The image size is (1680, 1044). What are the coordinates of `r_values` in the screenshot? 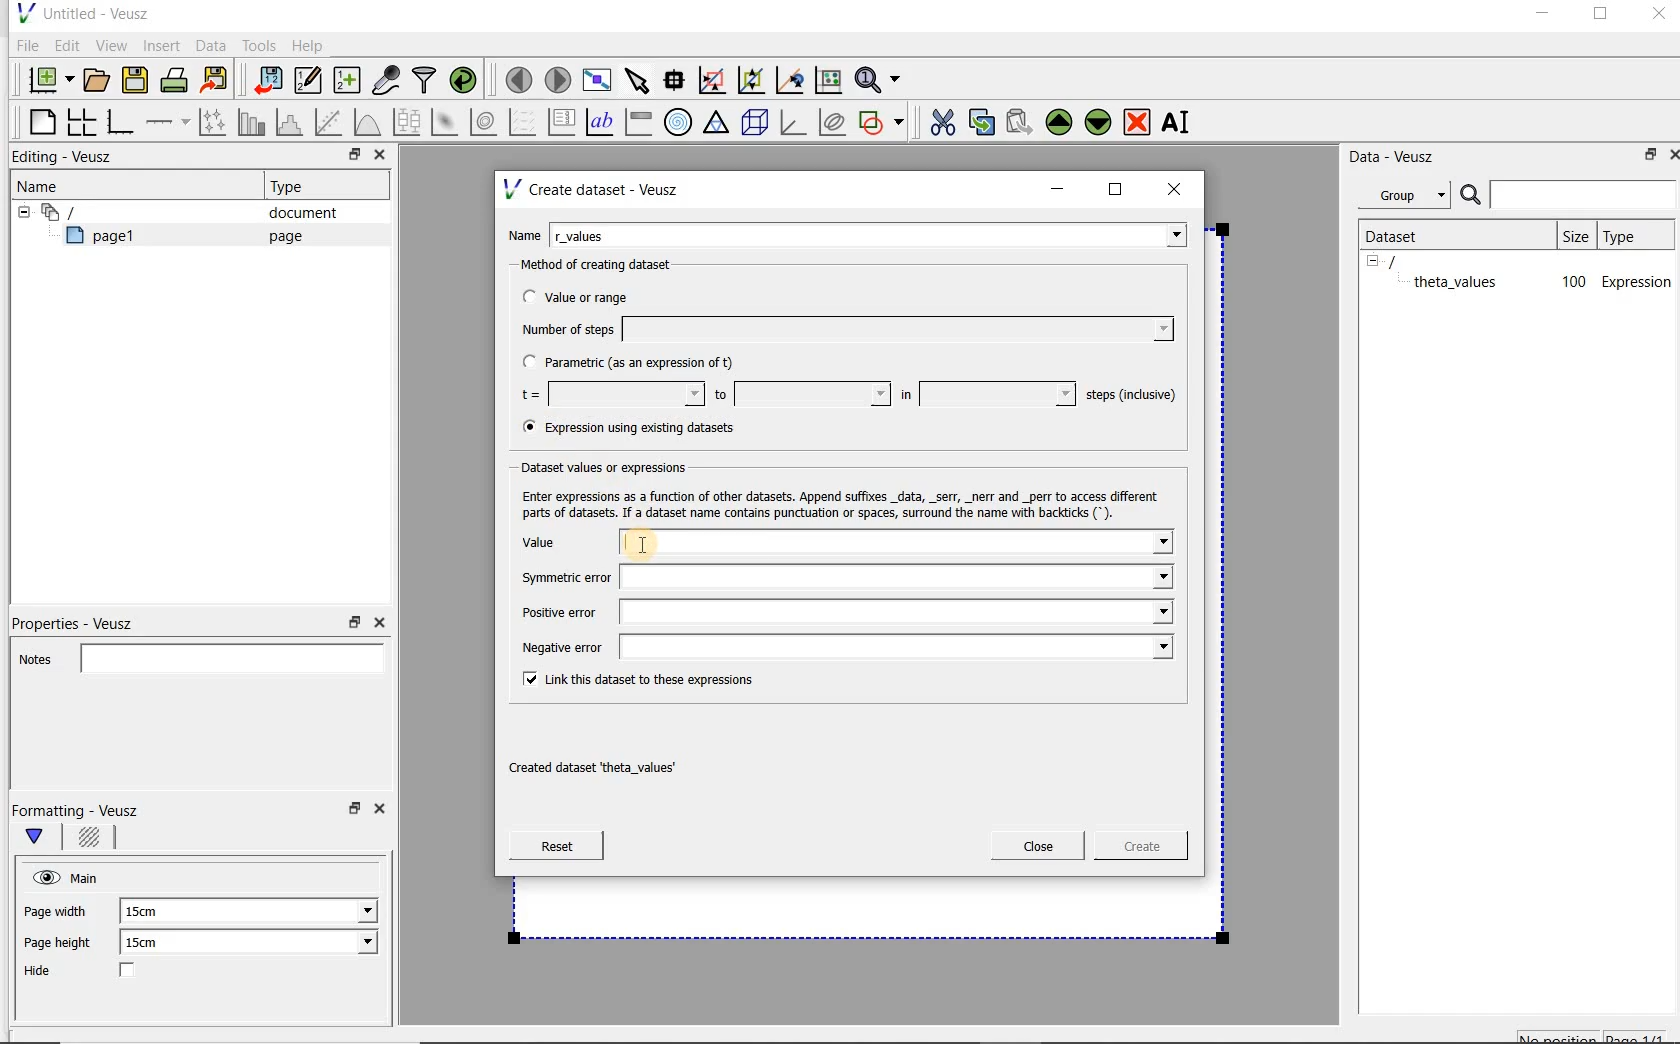 It's located at (870, 233).